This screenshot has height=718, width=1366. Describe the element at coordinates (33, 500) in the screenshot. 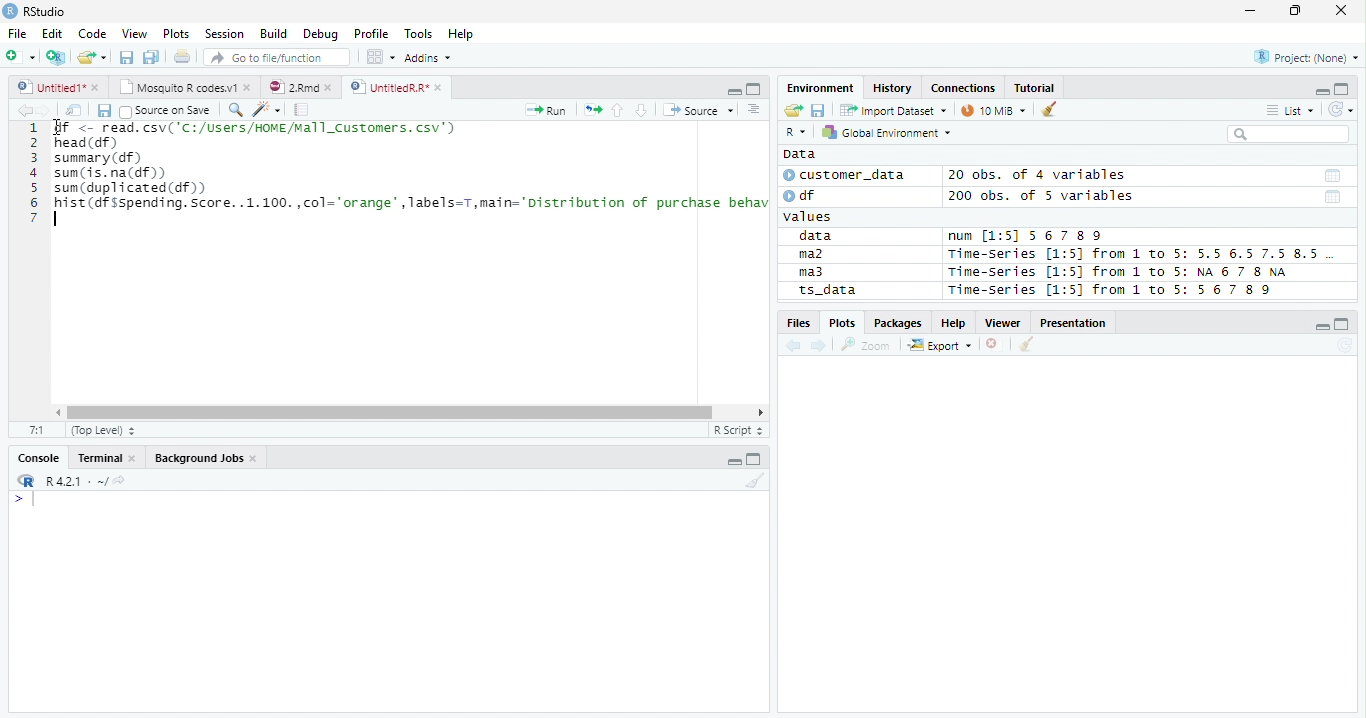

I see `Typing indicator` at that location.